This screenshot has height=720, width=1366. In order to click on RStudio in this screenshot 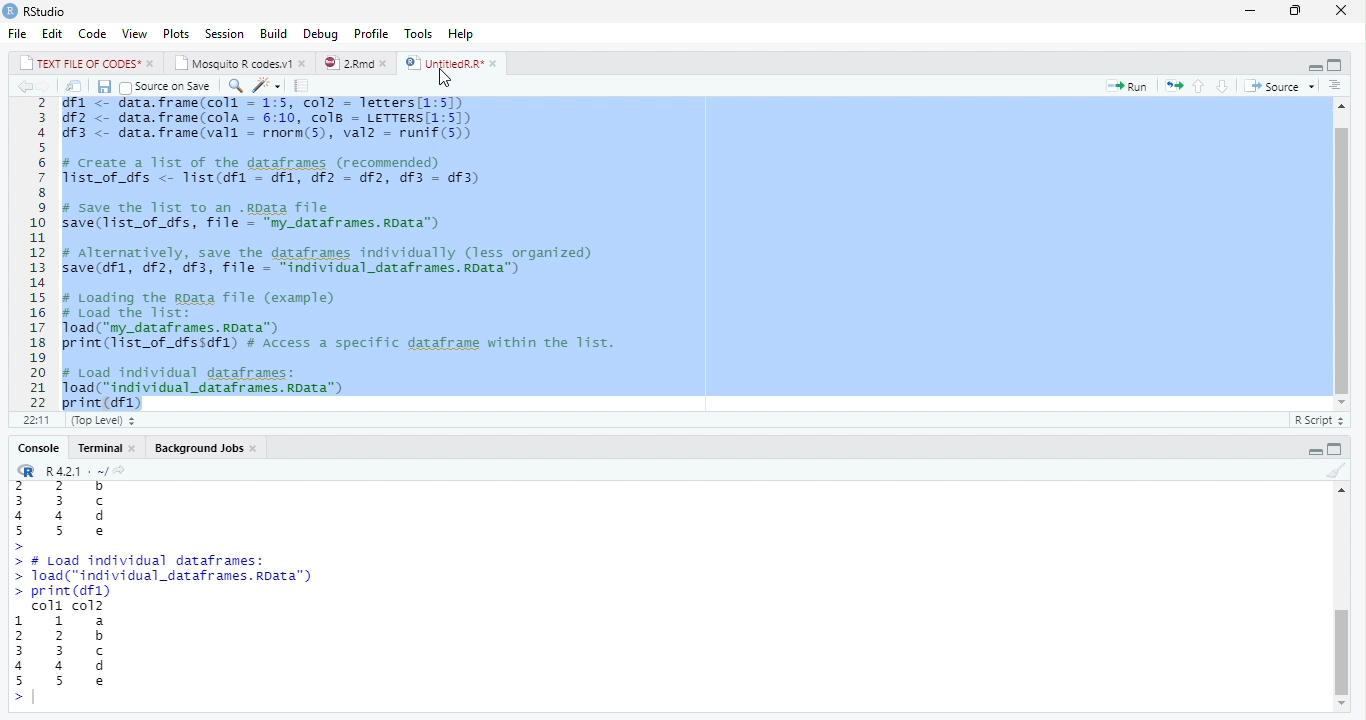, I will do `click(37, 12)`.